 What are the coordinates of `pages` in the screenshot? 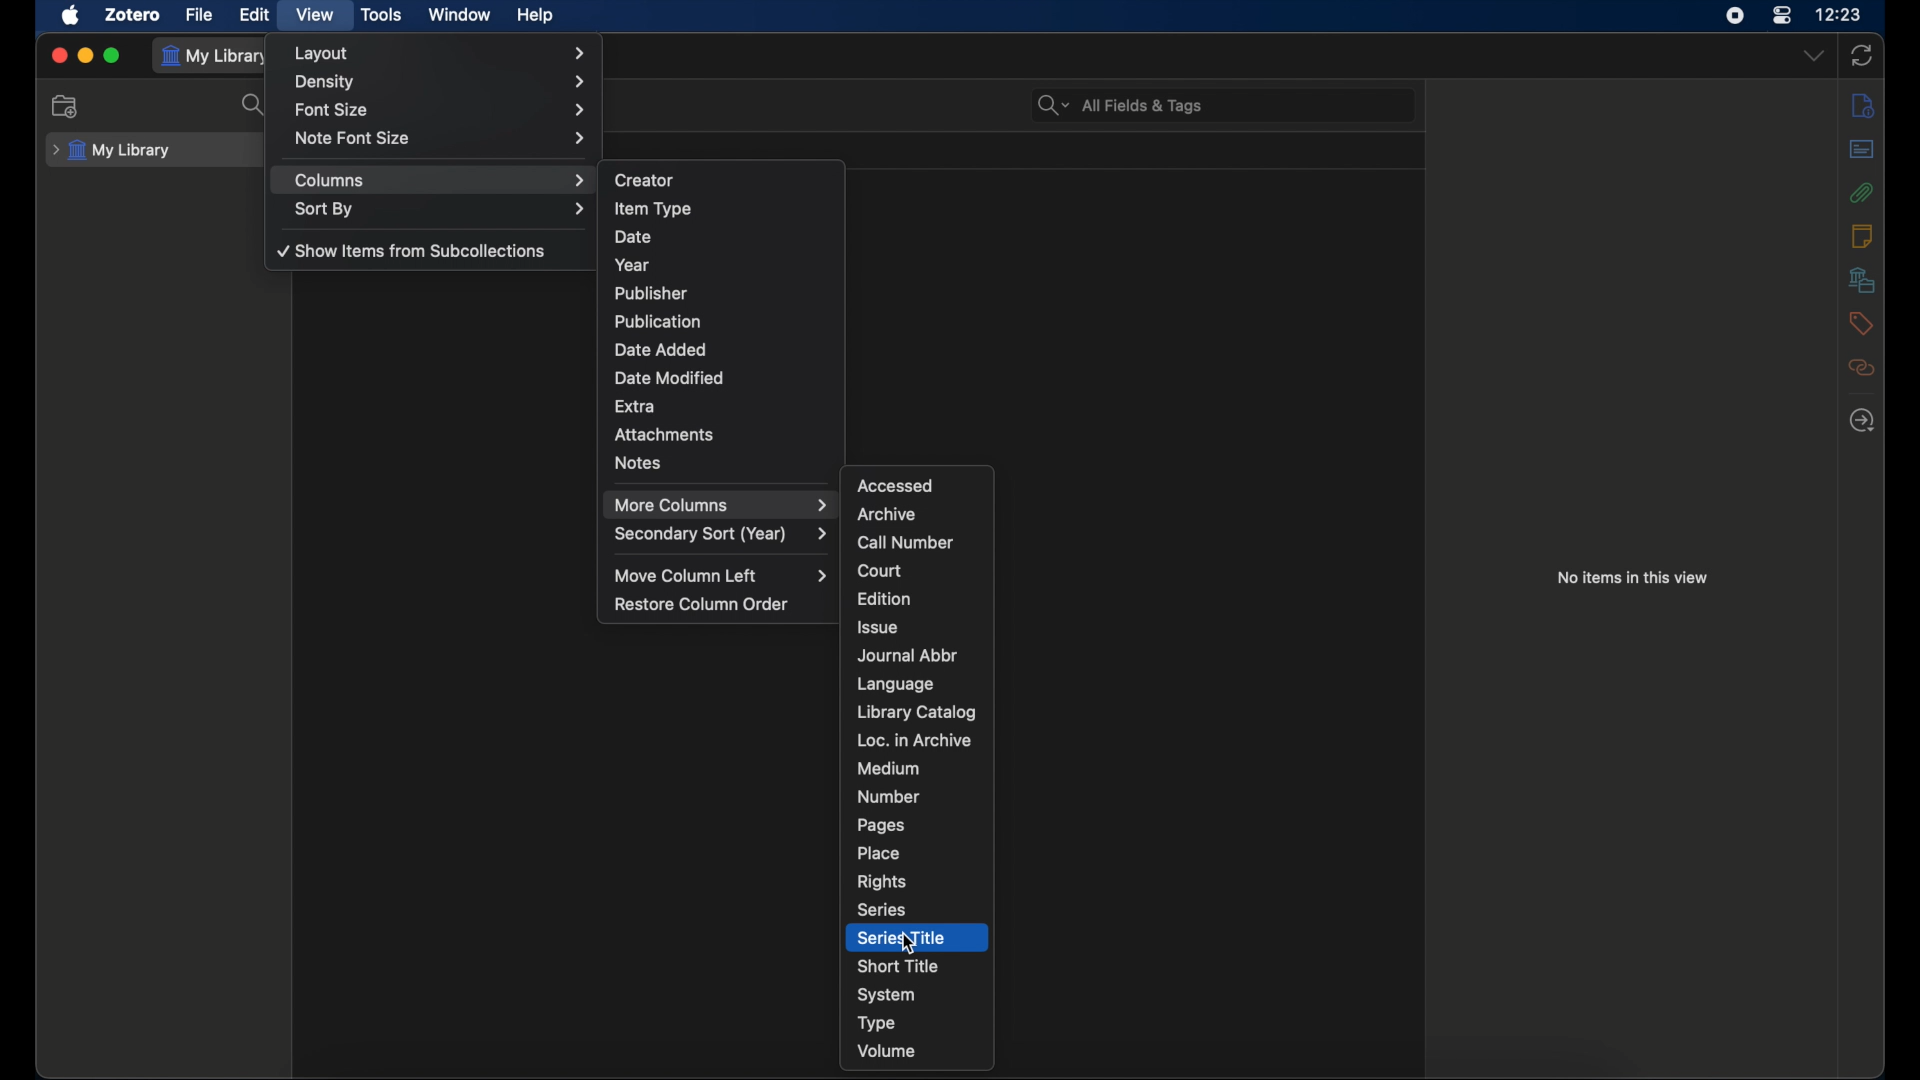 It's located at (880, 825).